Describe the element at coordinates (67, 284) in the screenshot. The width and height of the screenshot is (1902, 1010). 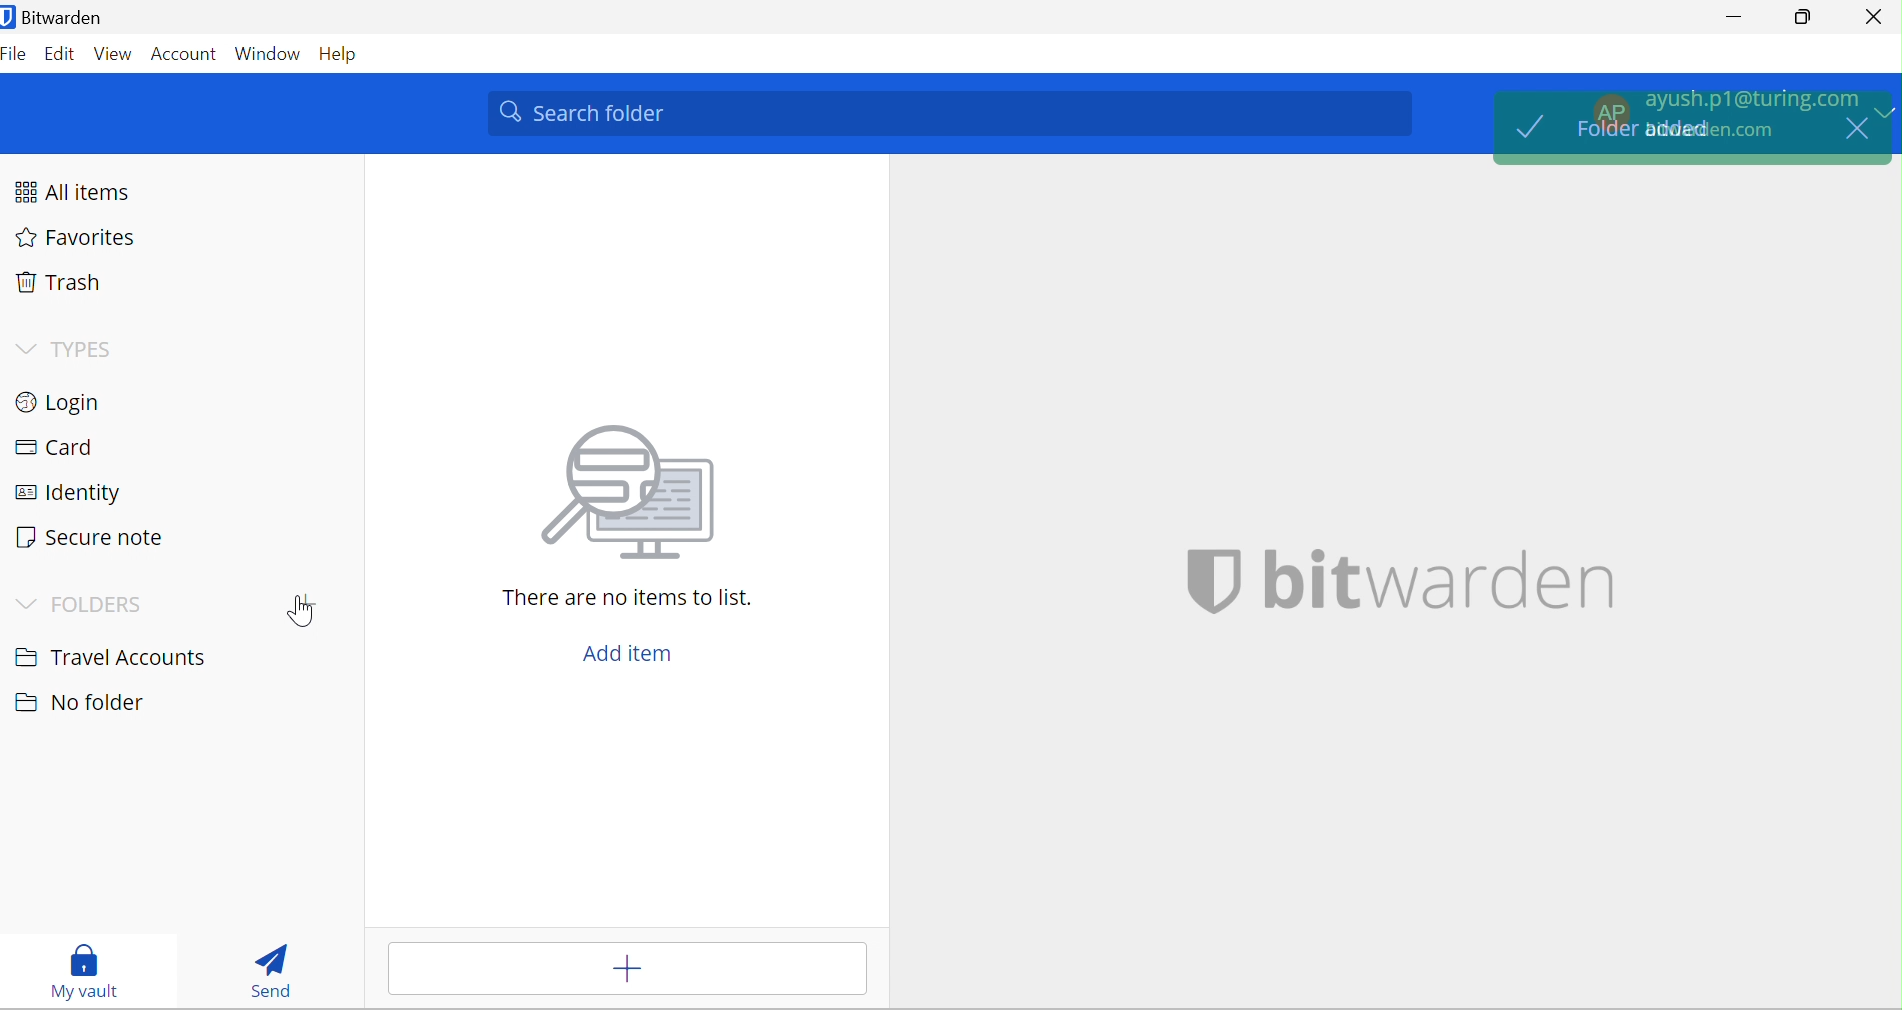
I see `Trash` at that location.